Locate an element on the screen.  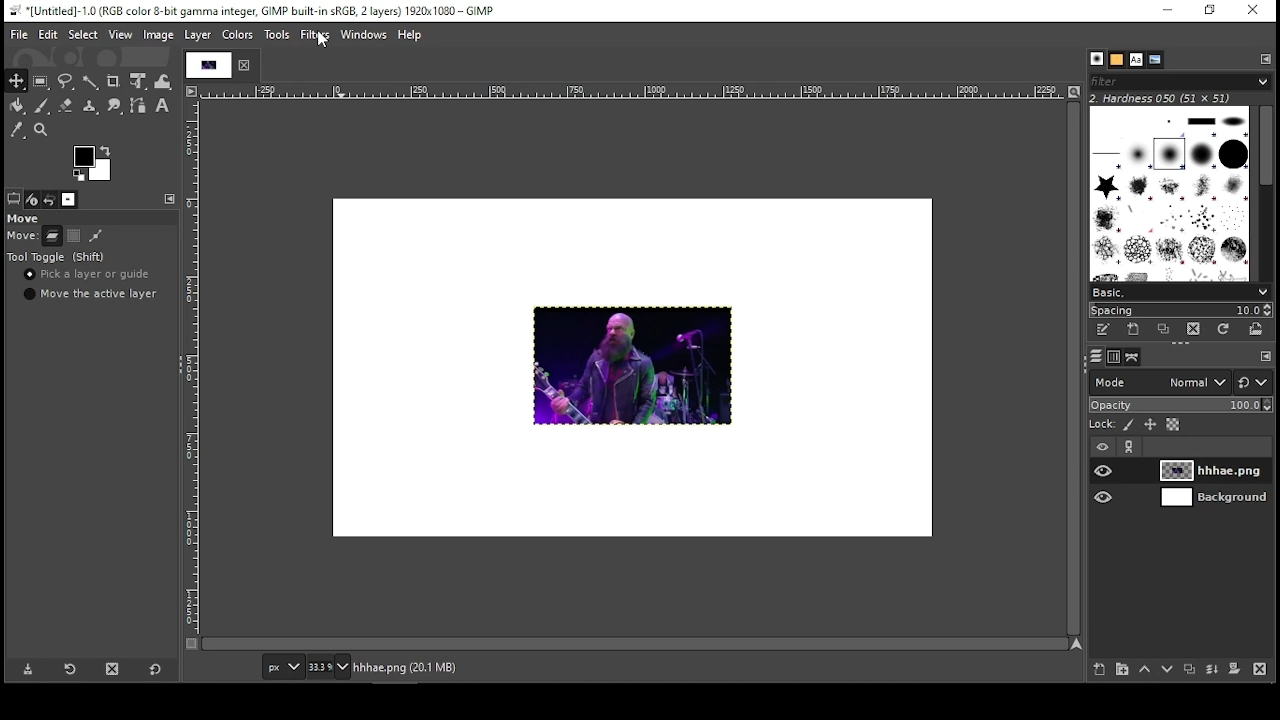
restore is located at coordinates (1211, 10).